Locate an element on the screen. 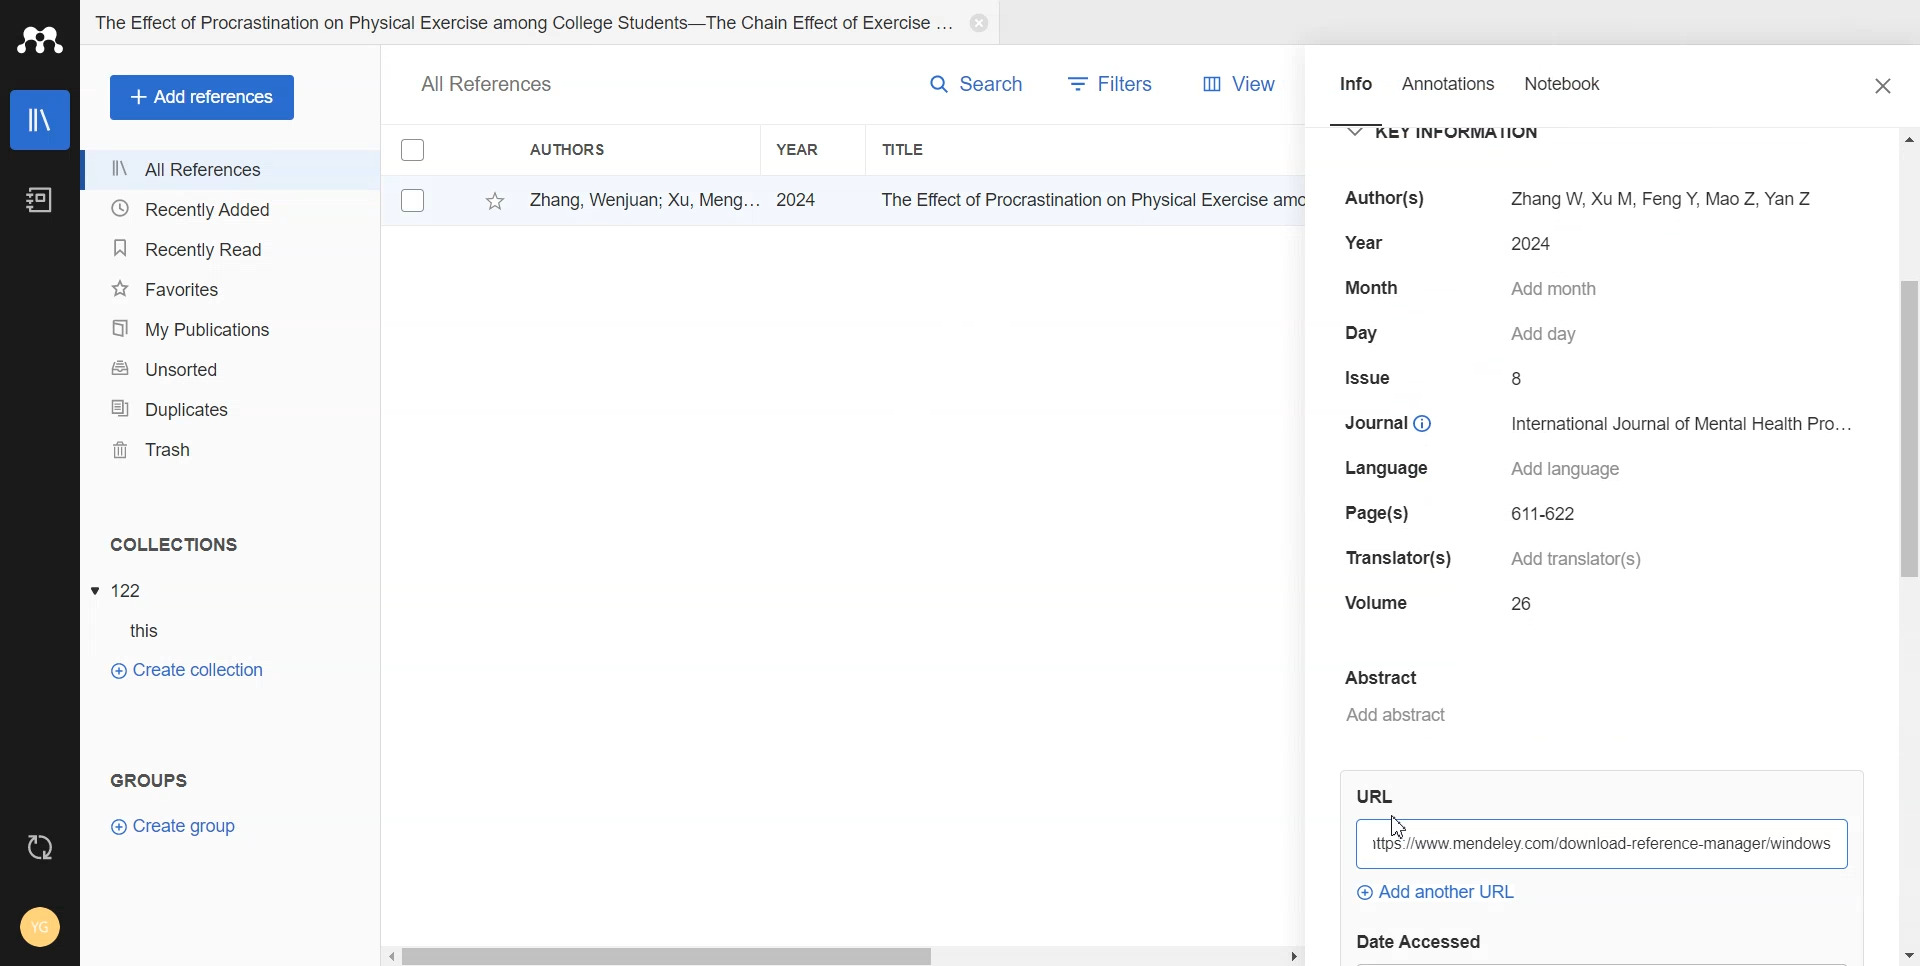 The width and height of the screenshot is (1920, 966). Notebook is located at coordinates (1579, 92).